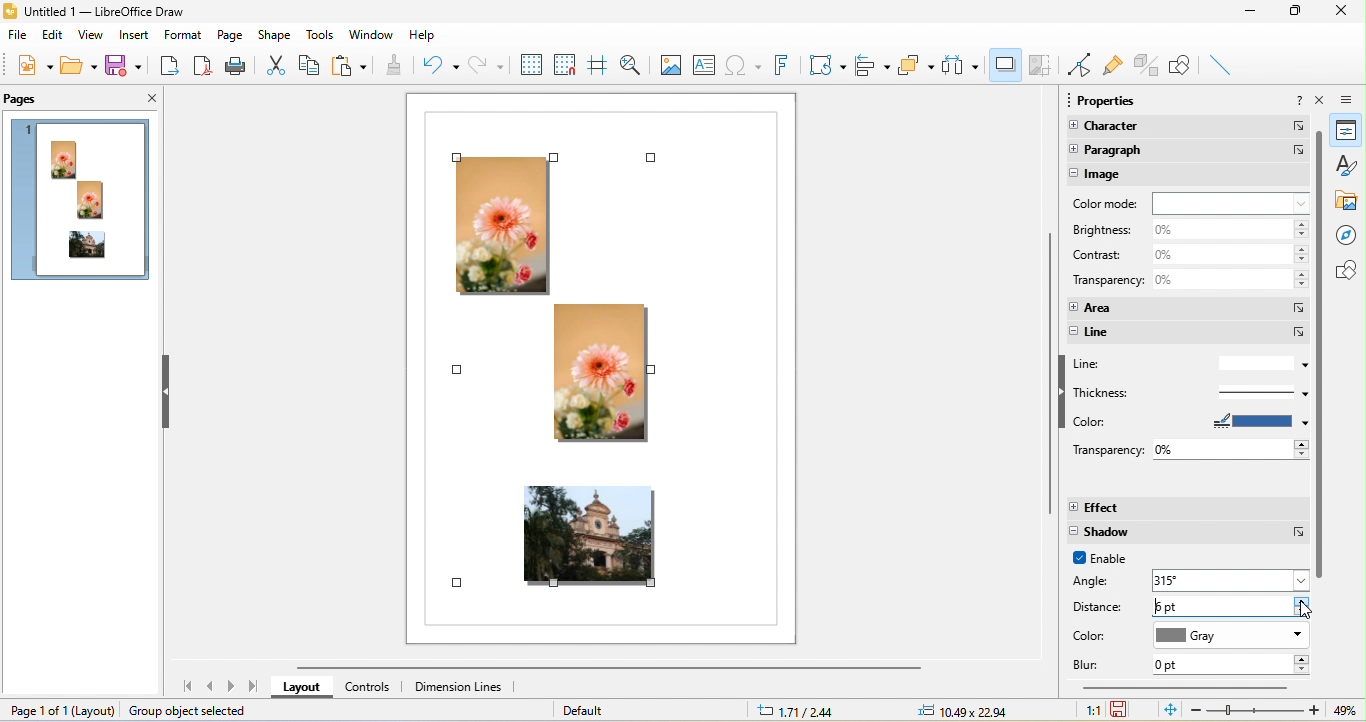 Image resolution: width=1366 pixels, height=722 pixels. I want to click on gallery, so click(1350, 203).